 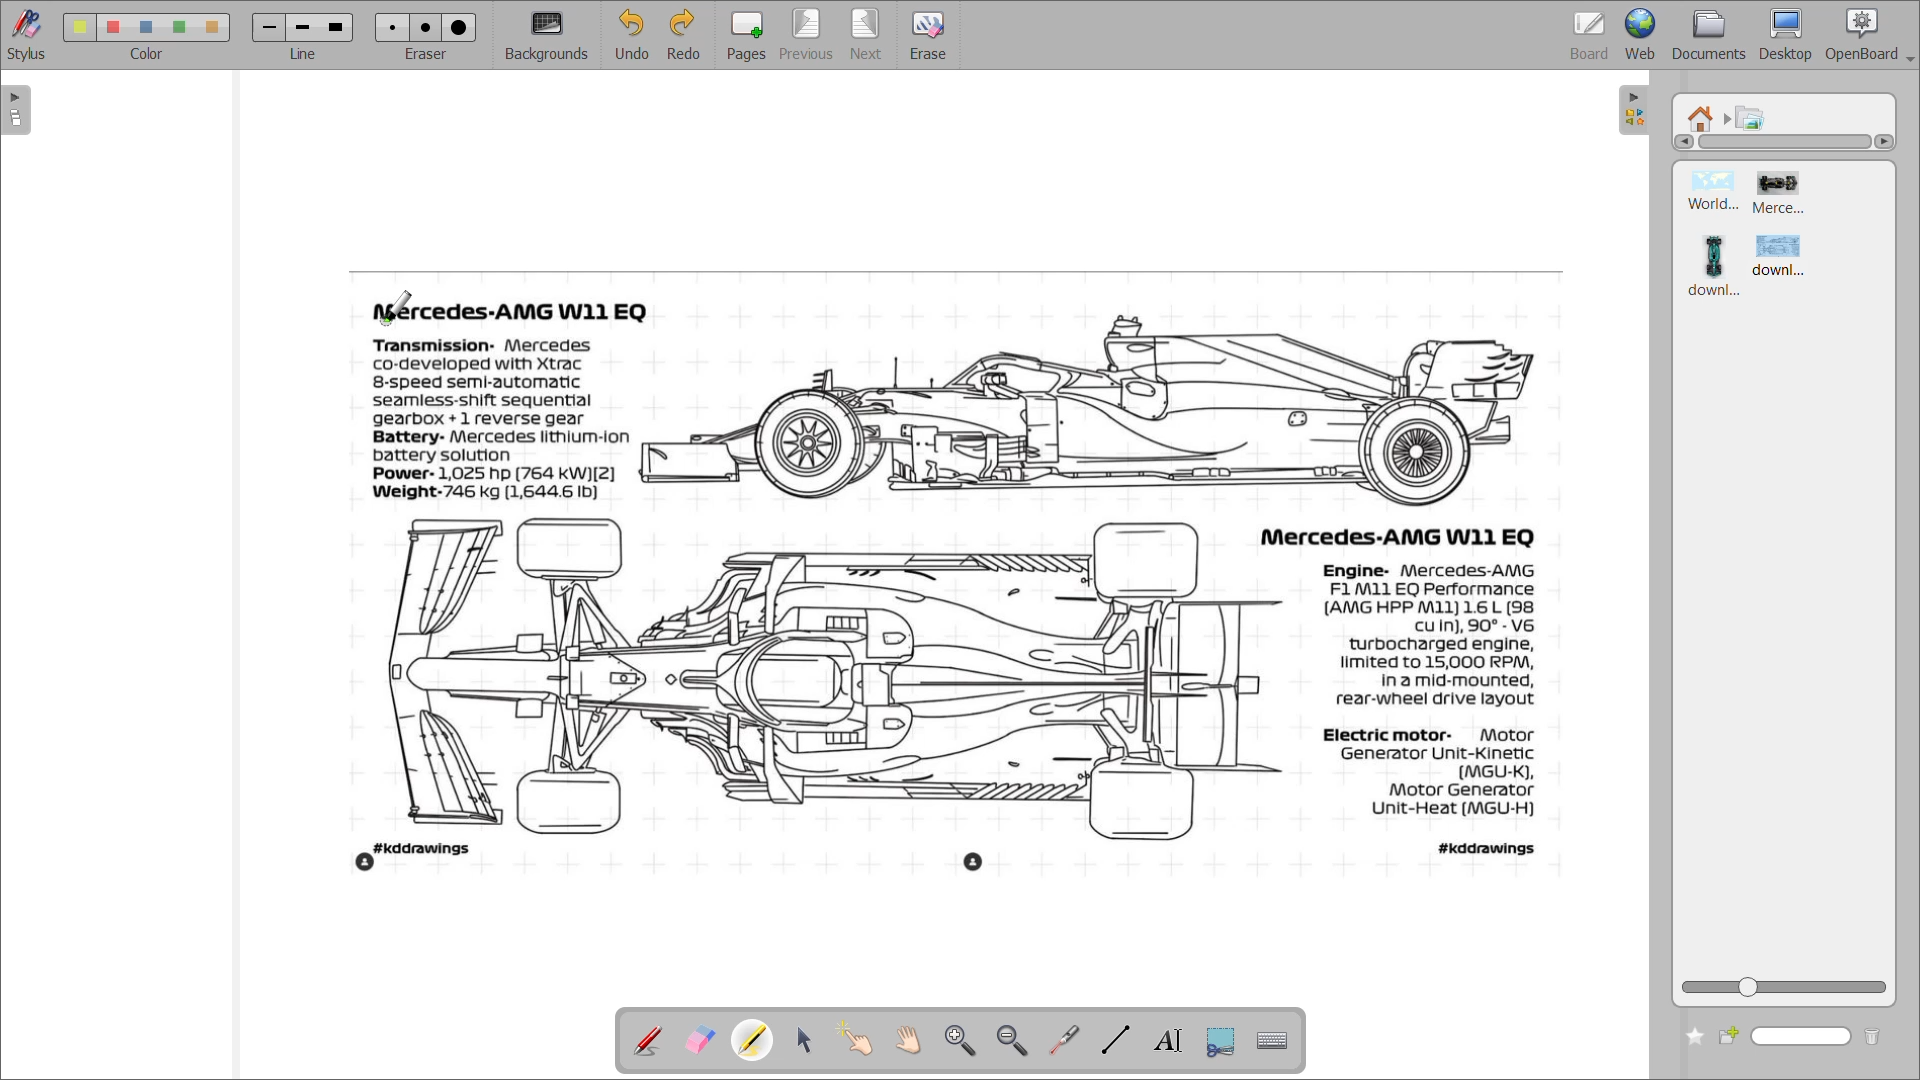 What do you see at coordinates (1119, 1038) in the screenshot?
I see `draw lines` at bounding box center [1119, 1038].